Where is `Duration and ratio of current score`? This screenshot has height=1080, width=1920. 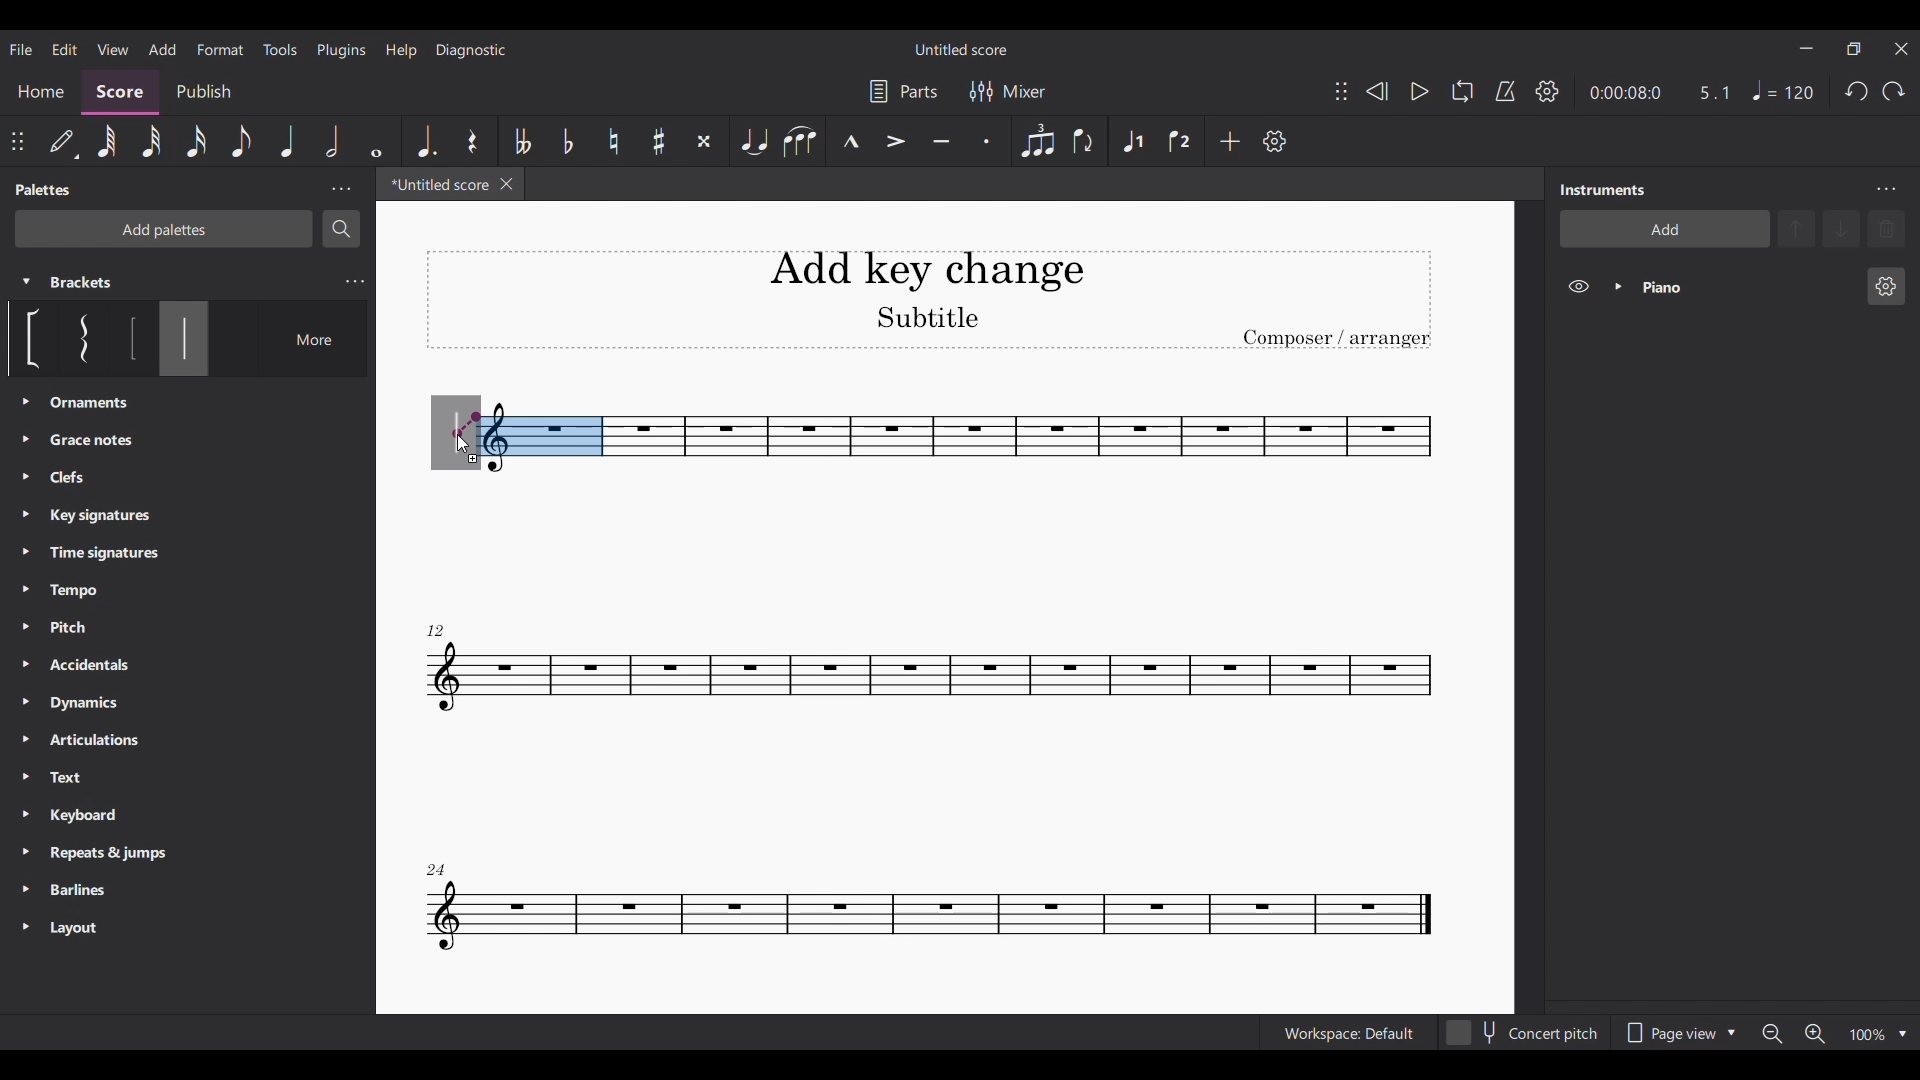
Duration and ratio of current score is located at coordinates (1659, 92).